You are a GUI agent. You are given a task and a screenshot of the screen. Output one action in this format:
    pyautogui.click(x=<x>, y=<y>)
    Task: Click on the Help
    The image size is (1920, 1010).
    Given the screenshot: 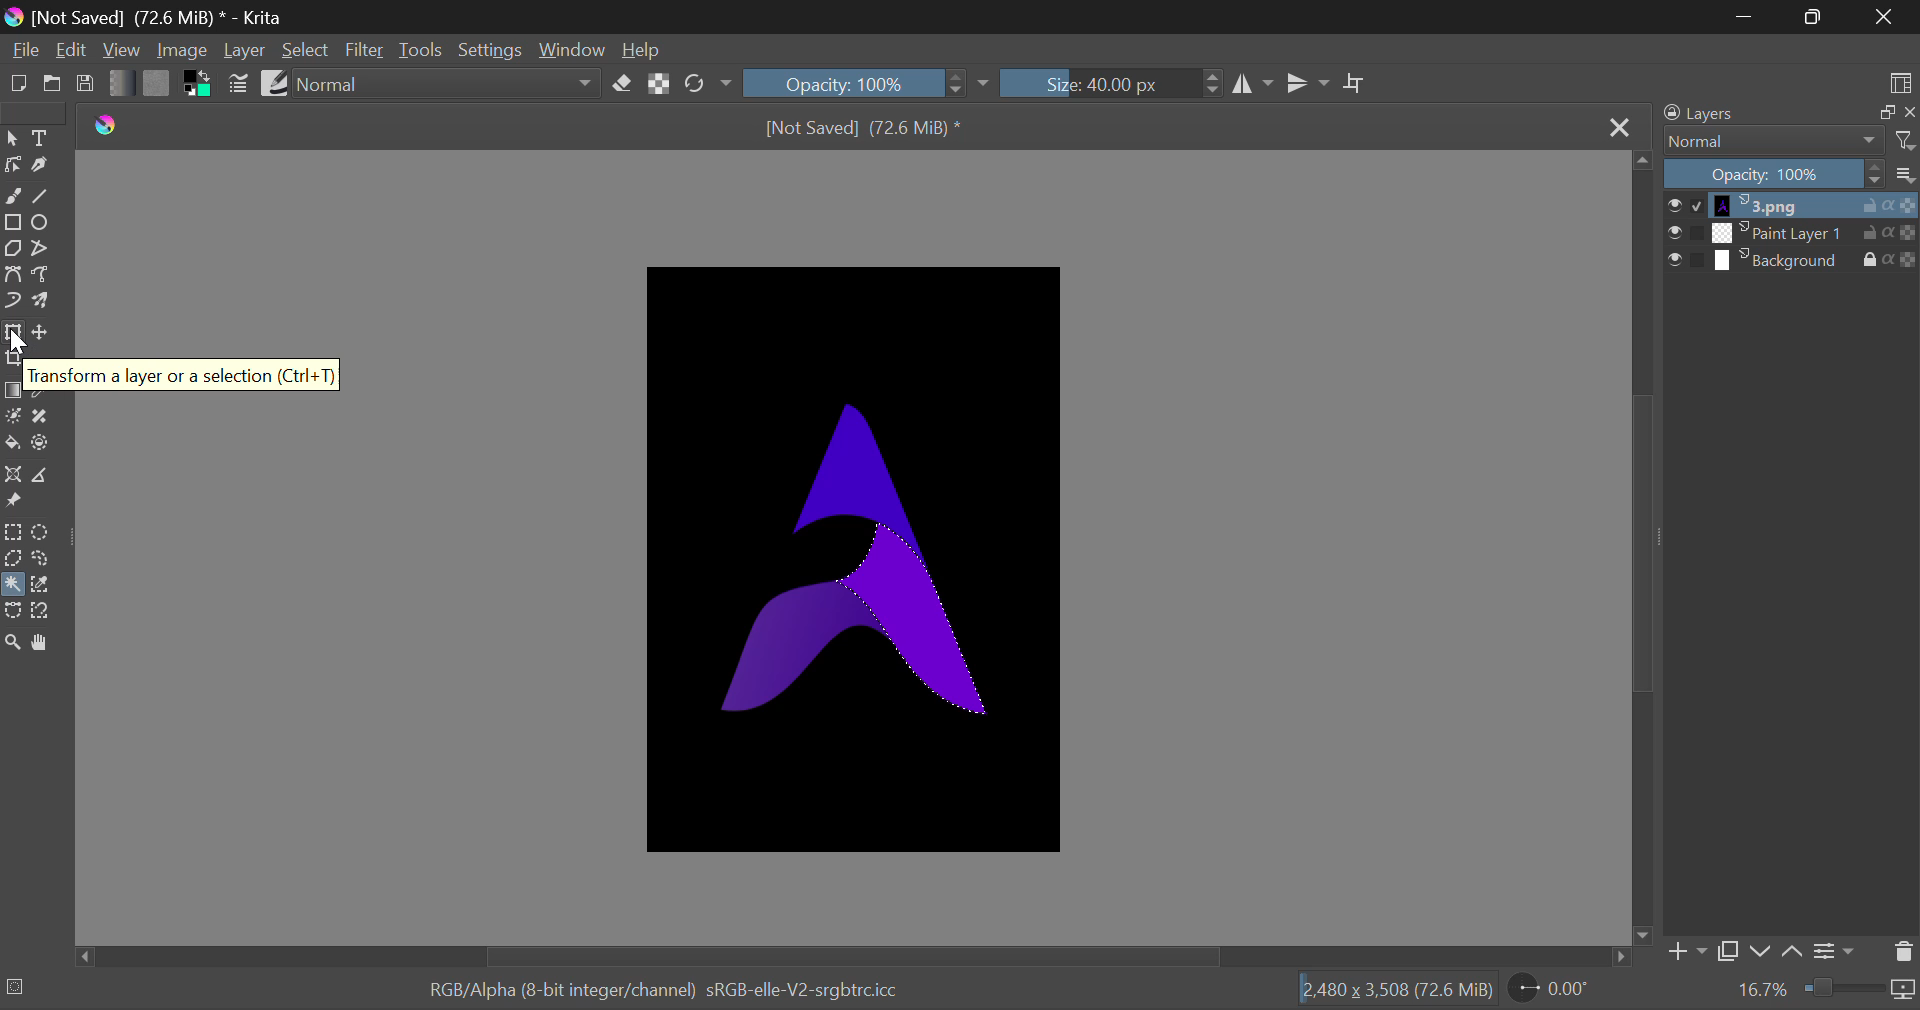 What is the action you would take?
    pyautogui.click(x=640, y=49)
    